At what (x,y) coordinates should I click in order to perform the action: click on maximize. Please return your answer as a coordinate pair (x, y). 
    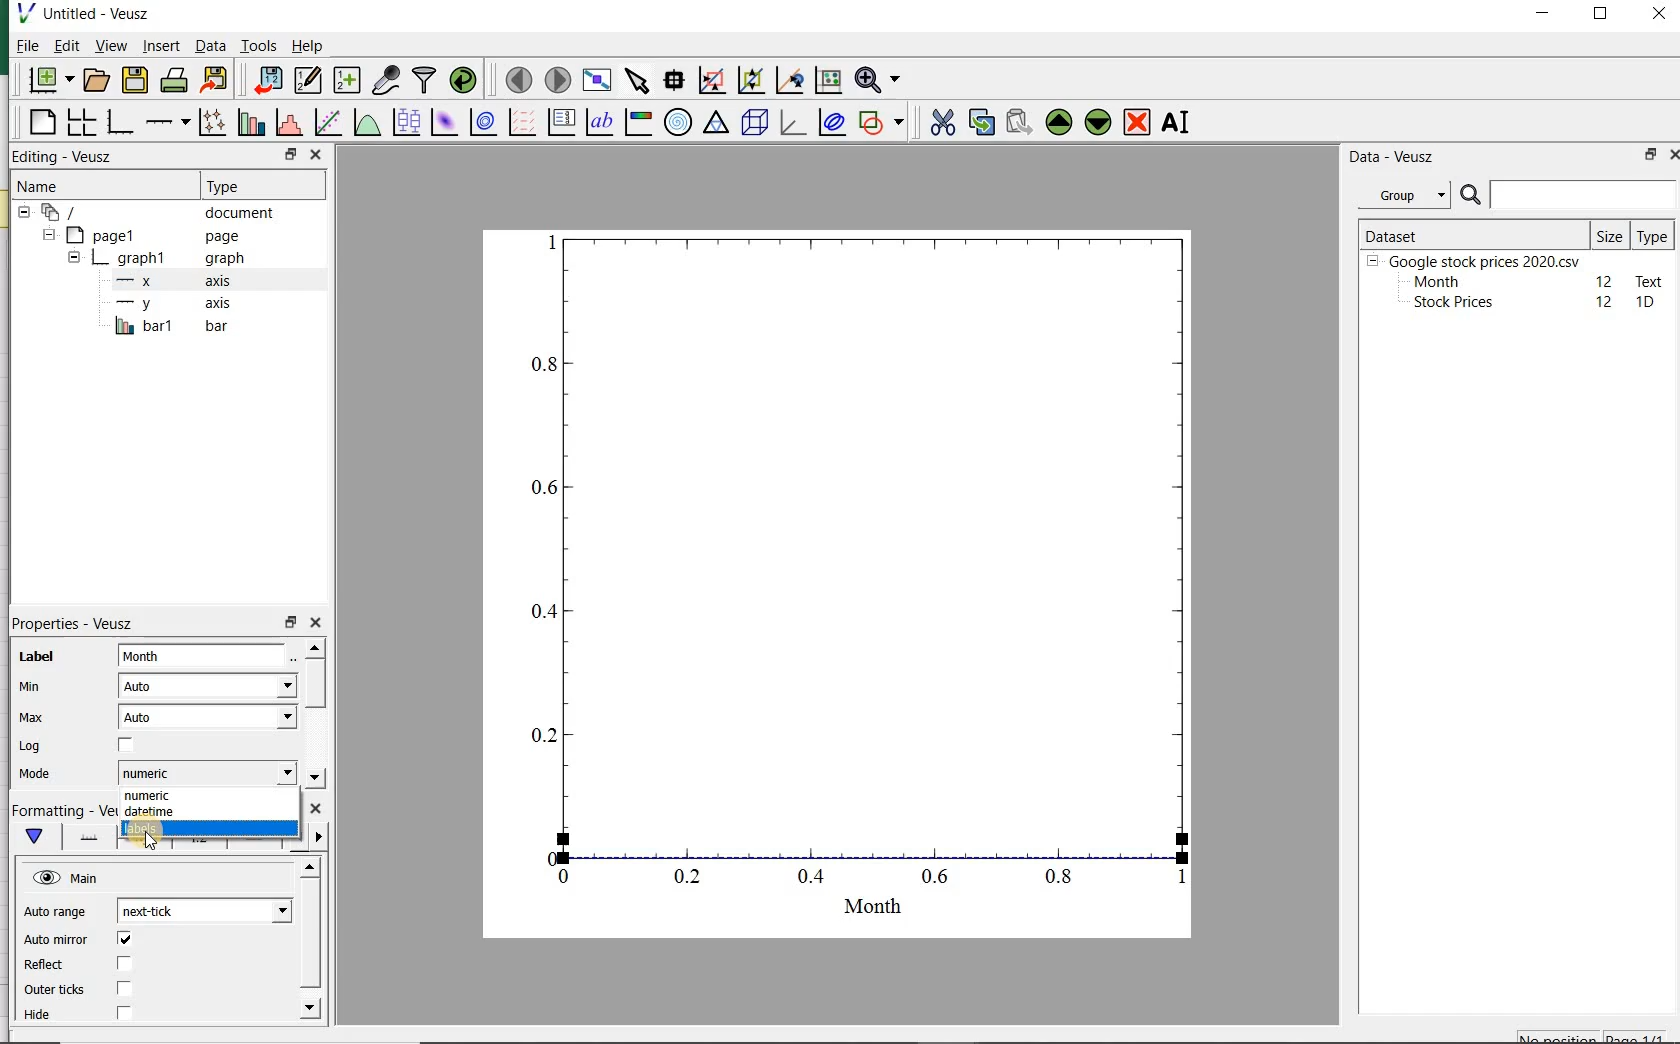
    Looking at the image, I should click on (1604, 16).